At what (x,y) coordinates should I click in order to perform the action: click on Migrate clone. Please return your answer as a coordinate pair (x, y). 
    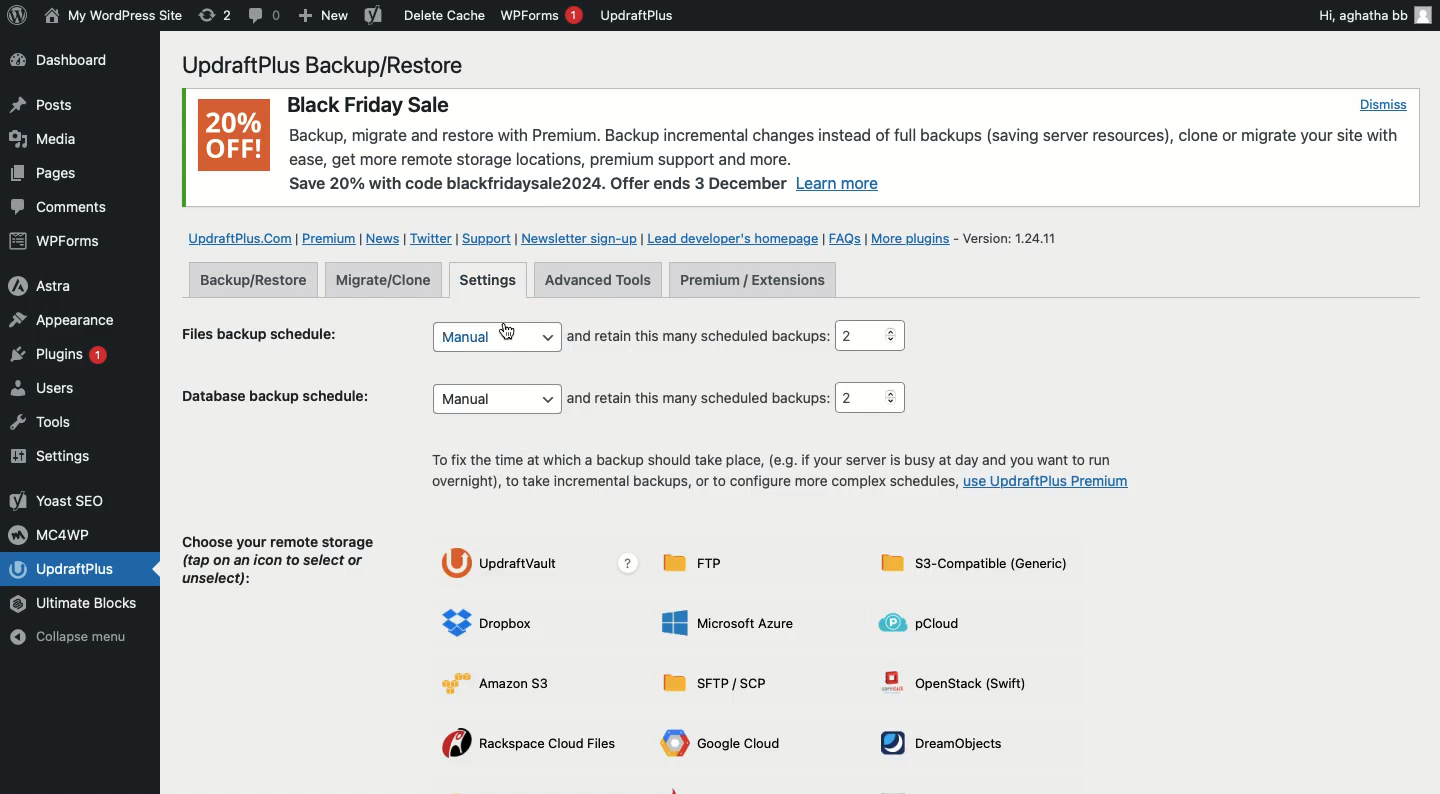
    Looking at the image, I should click on (389, 281).